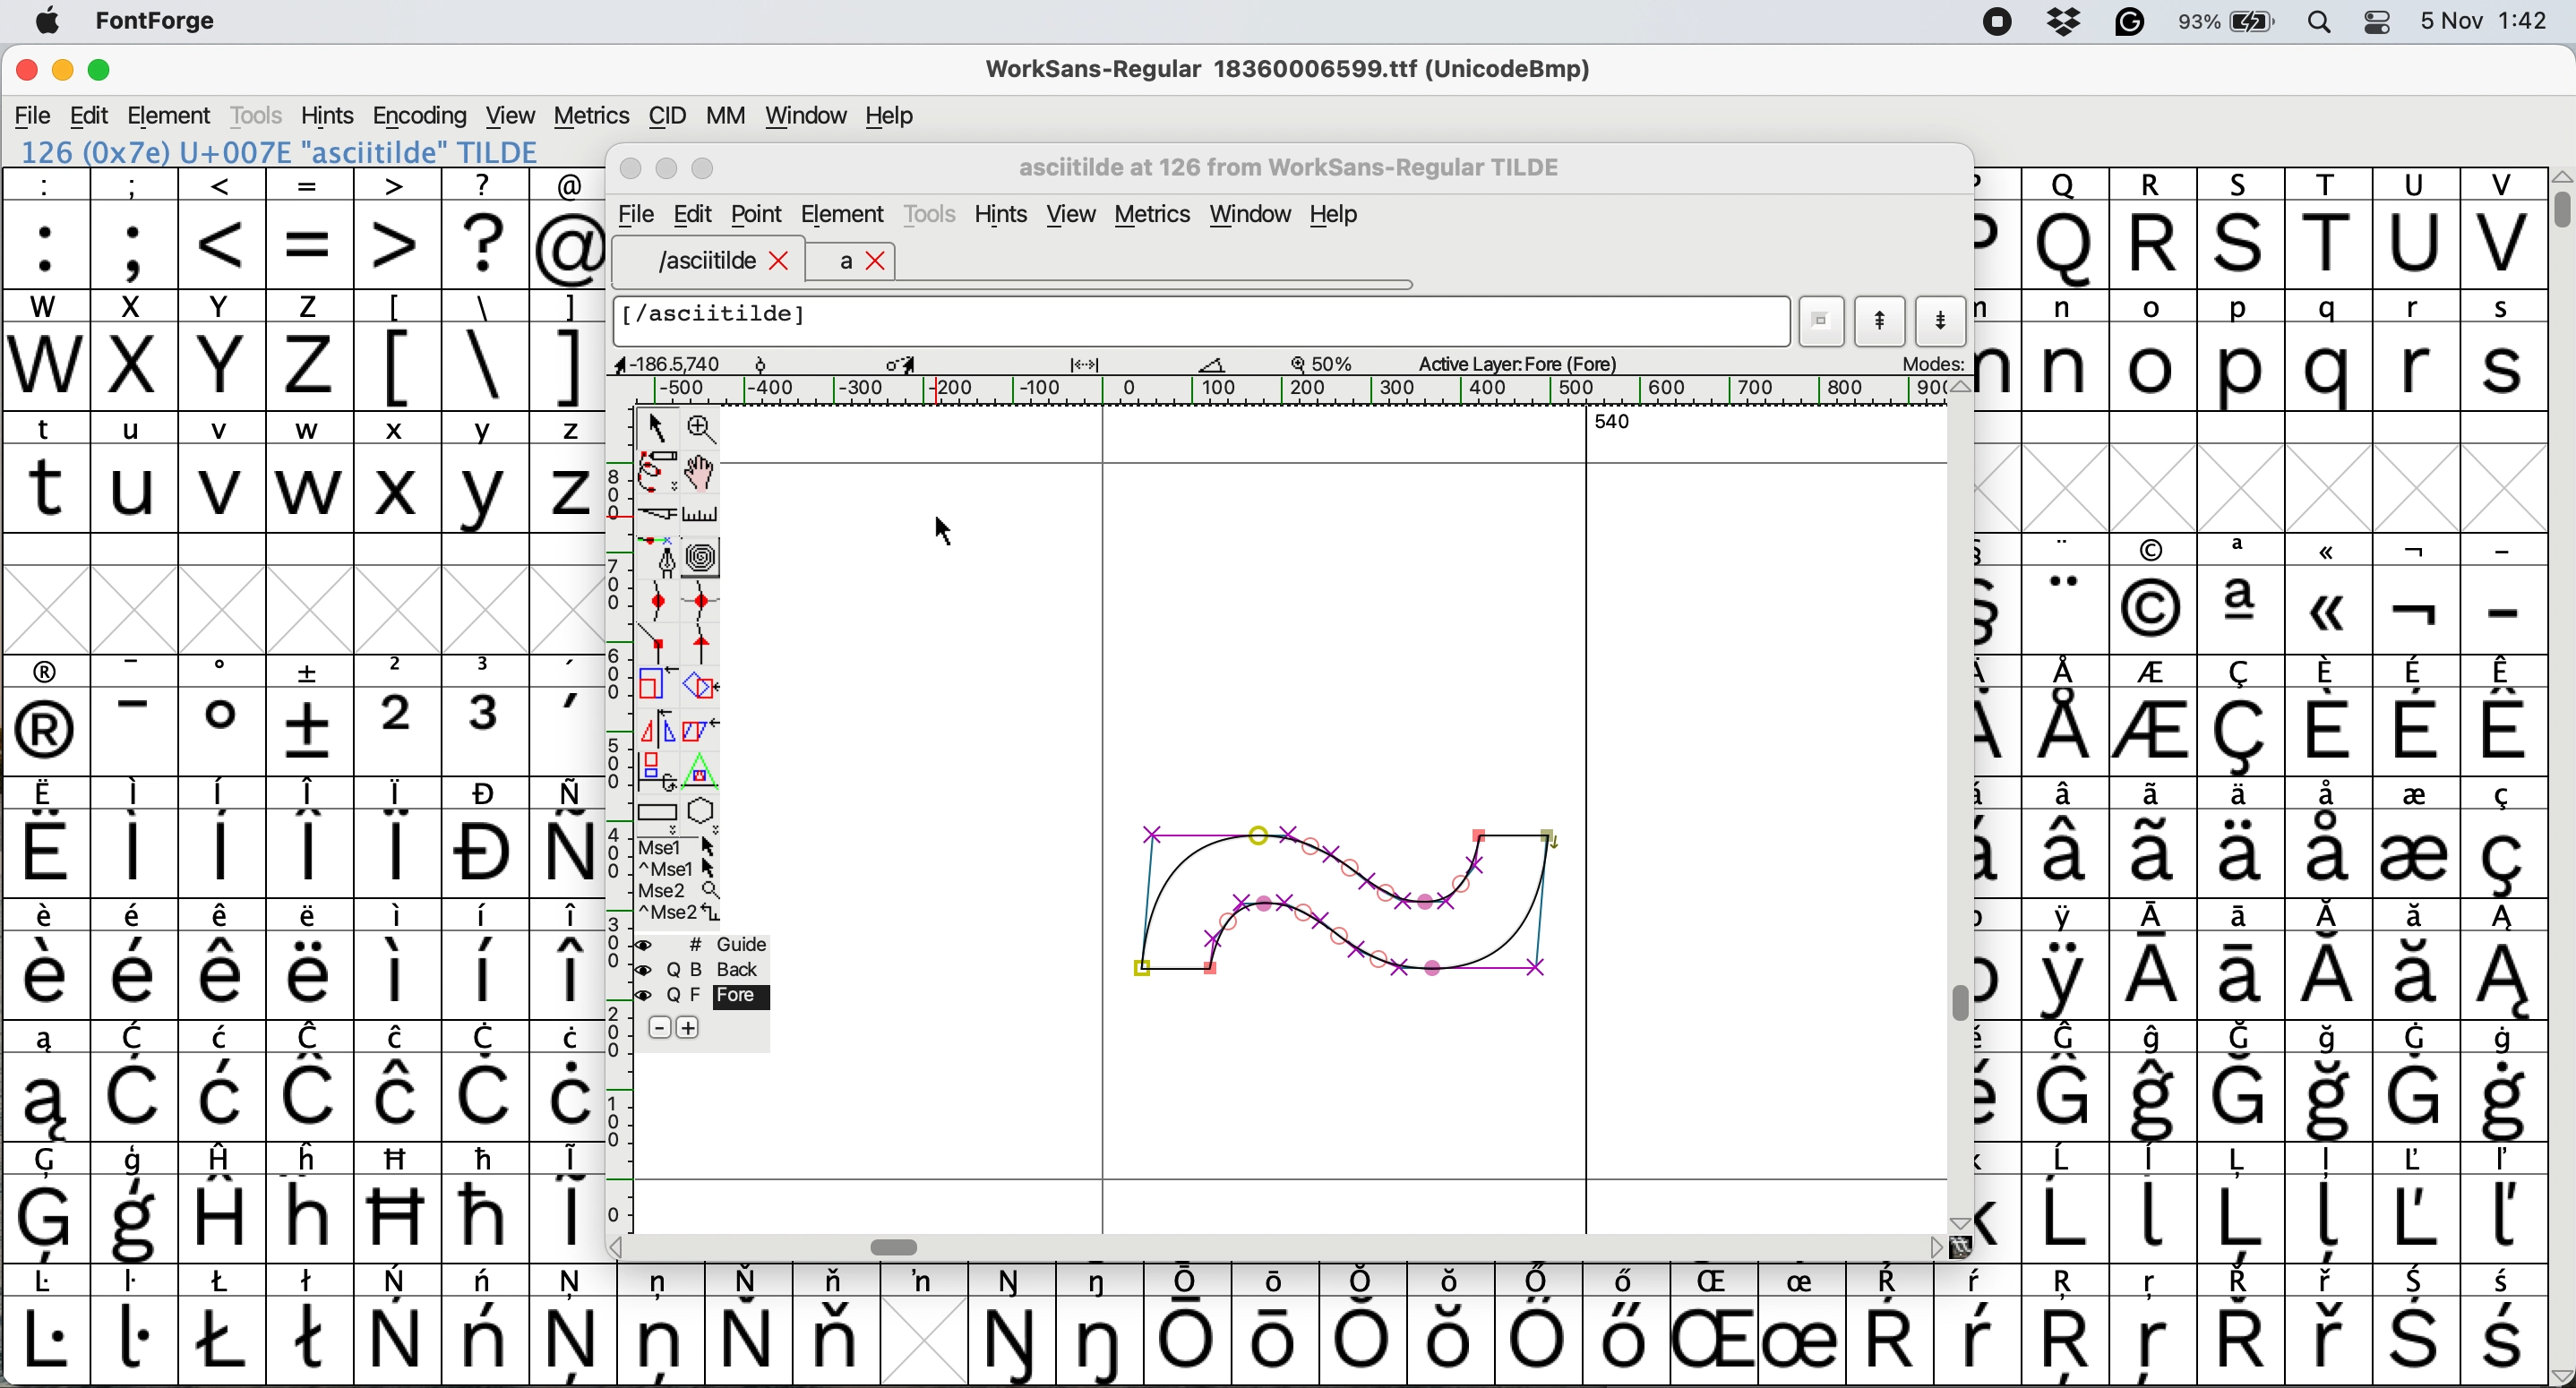  What do you see at coordinates (489, 715) in the screenshot?
I see `symbol` at bounding box center [489, 715].